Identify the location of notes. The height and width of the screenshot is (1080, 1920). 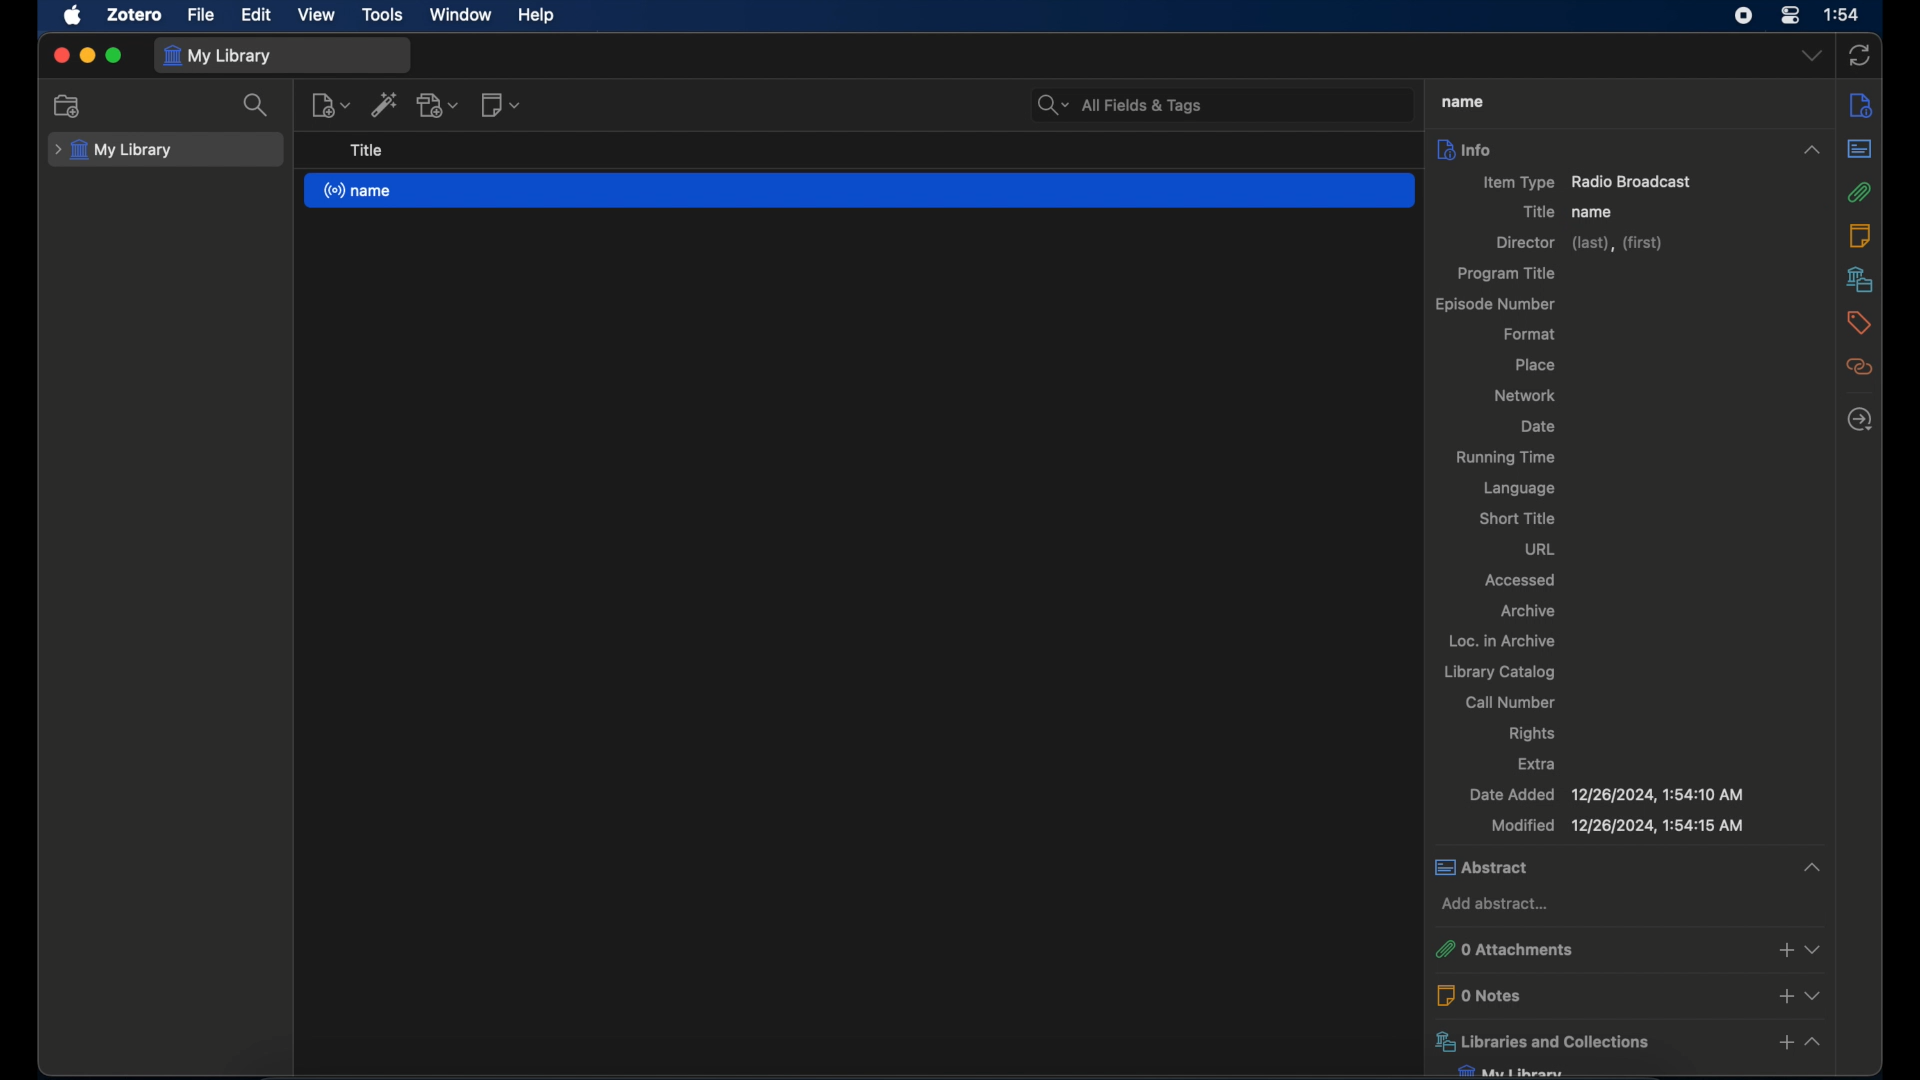
(1861, 233).